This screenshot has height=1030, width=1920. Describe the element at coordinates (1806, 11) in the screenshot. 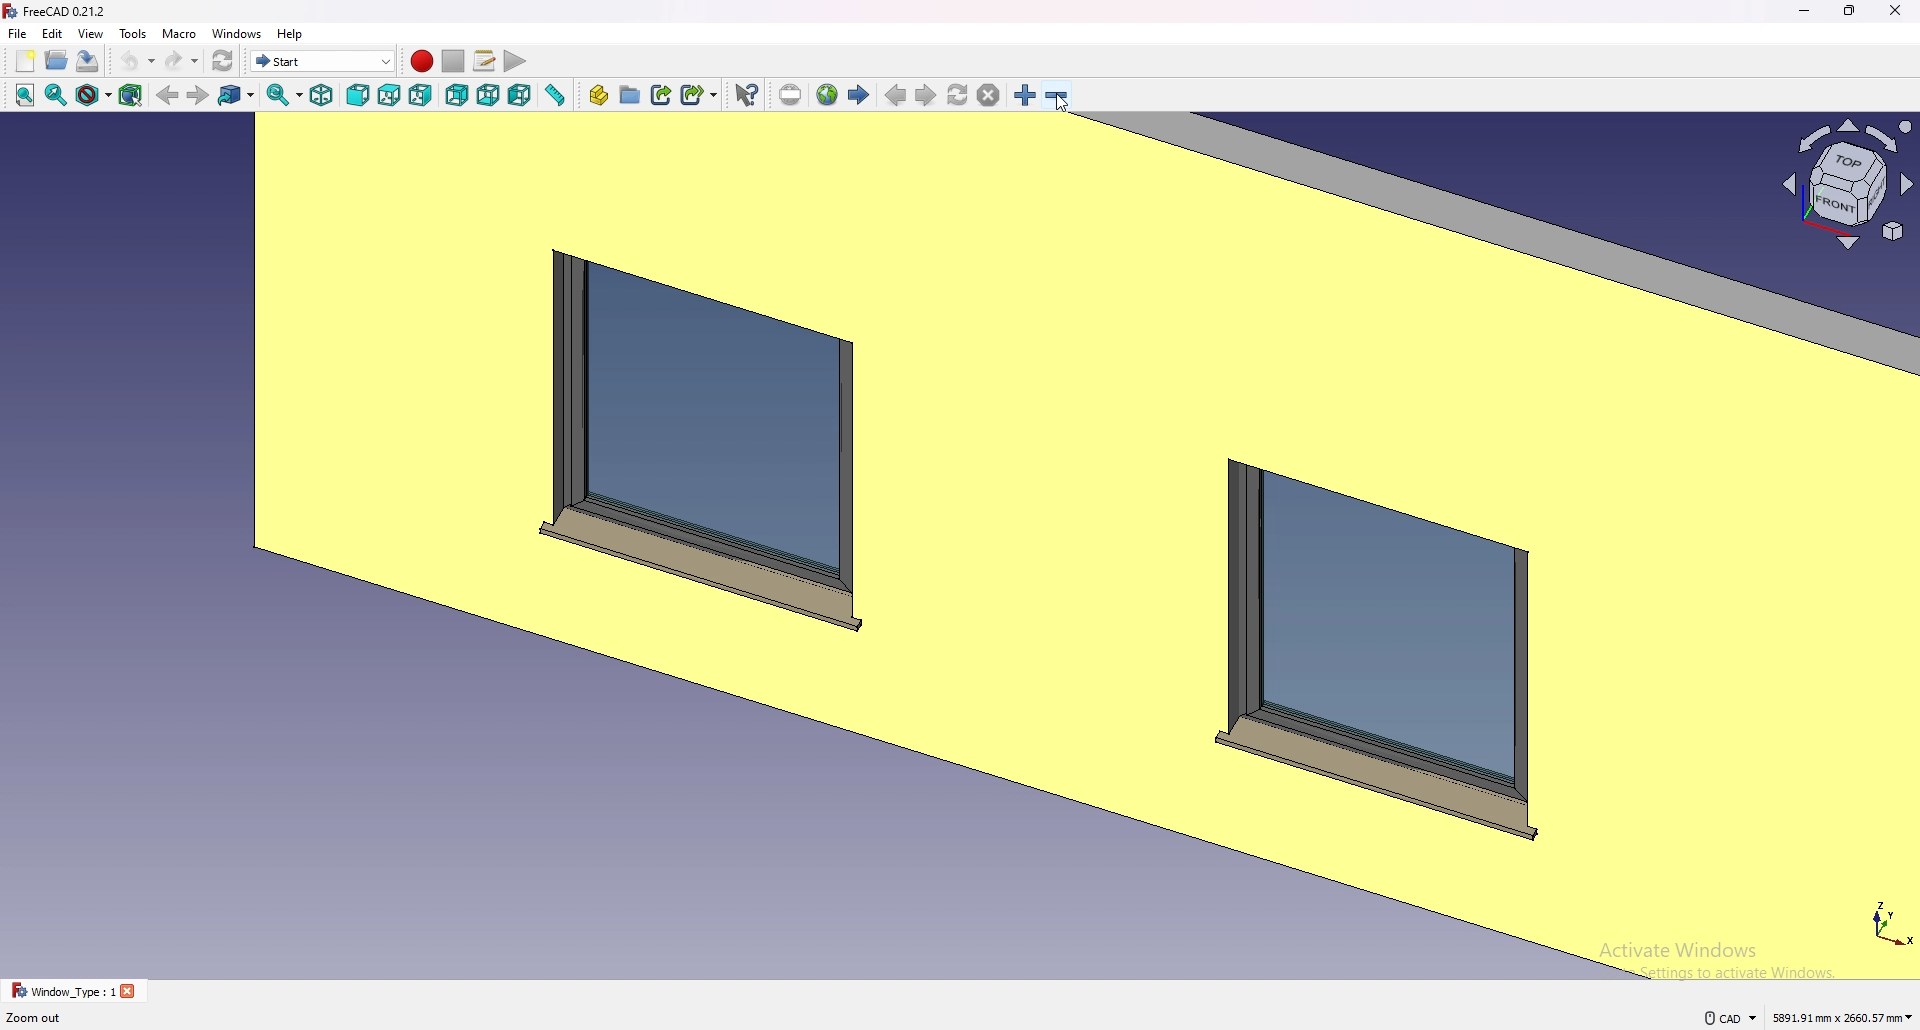

I see `minimize` at that location.